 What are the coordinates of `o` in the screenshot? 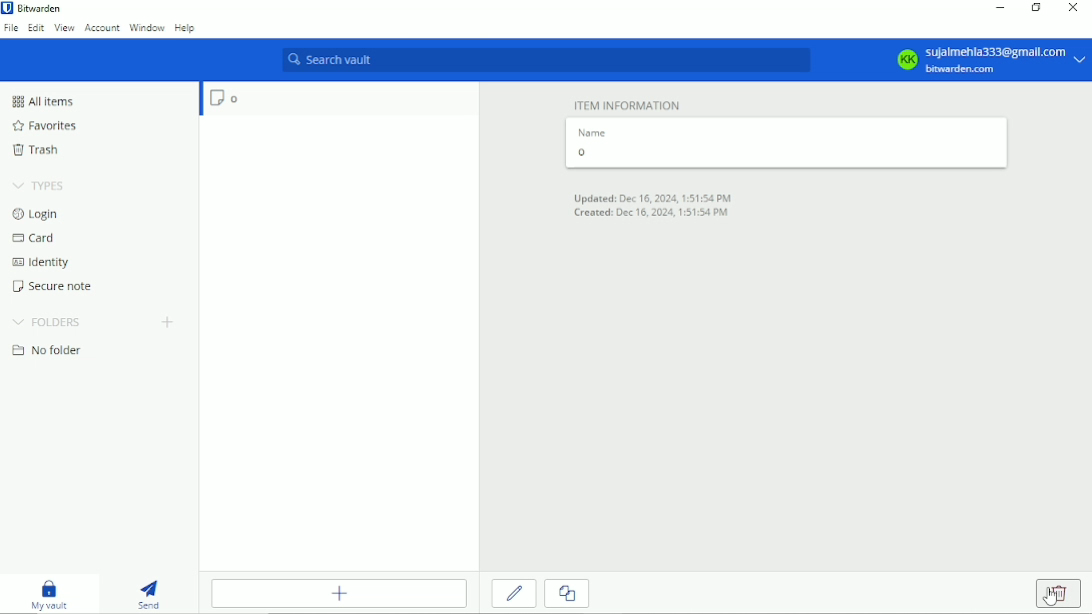 It's located at (784, 154).